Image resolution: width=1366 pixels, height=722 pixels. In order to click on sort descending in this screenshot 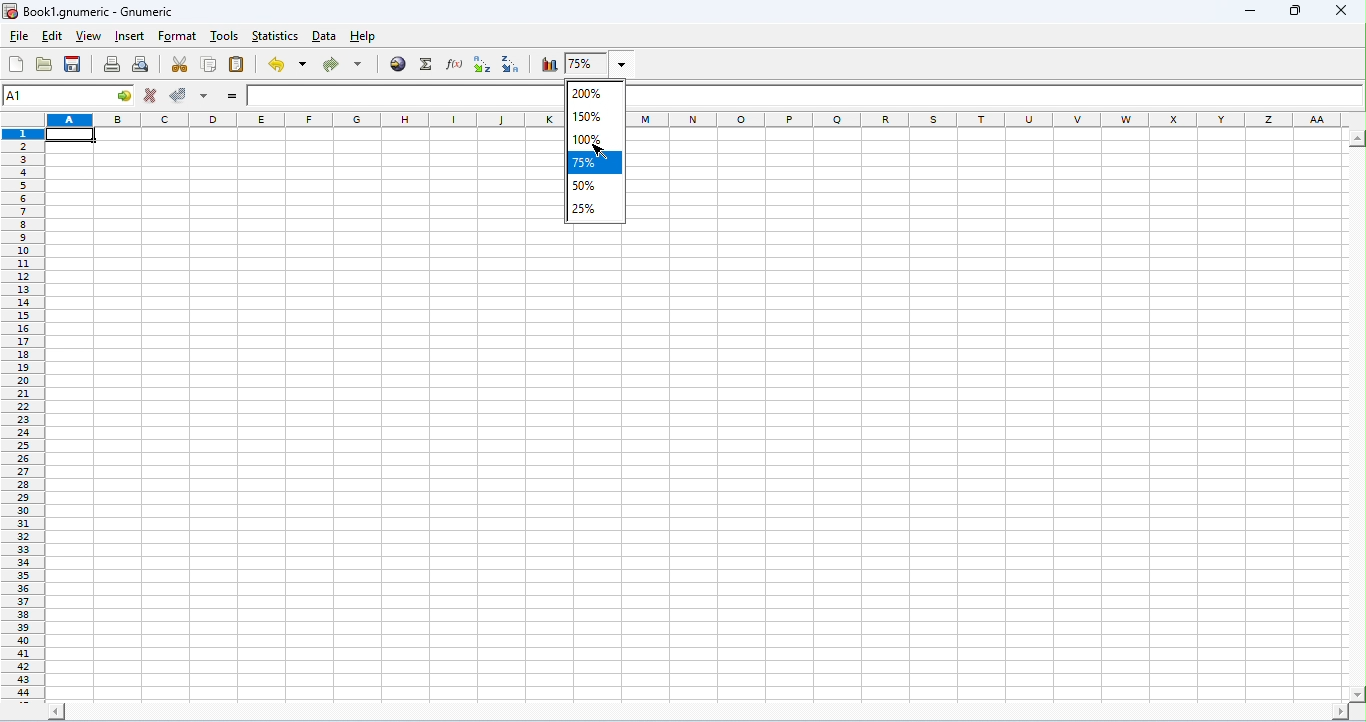, I will do `click(512, 64)`.